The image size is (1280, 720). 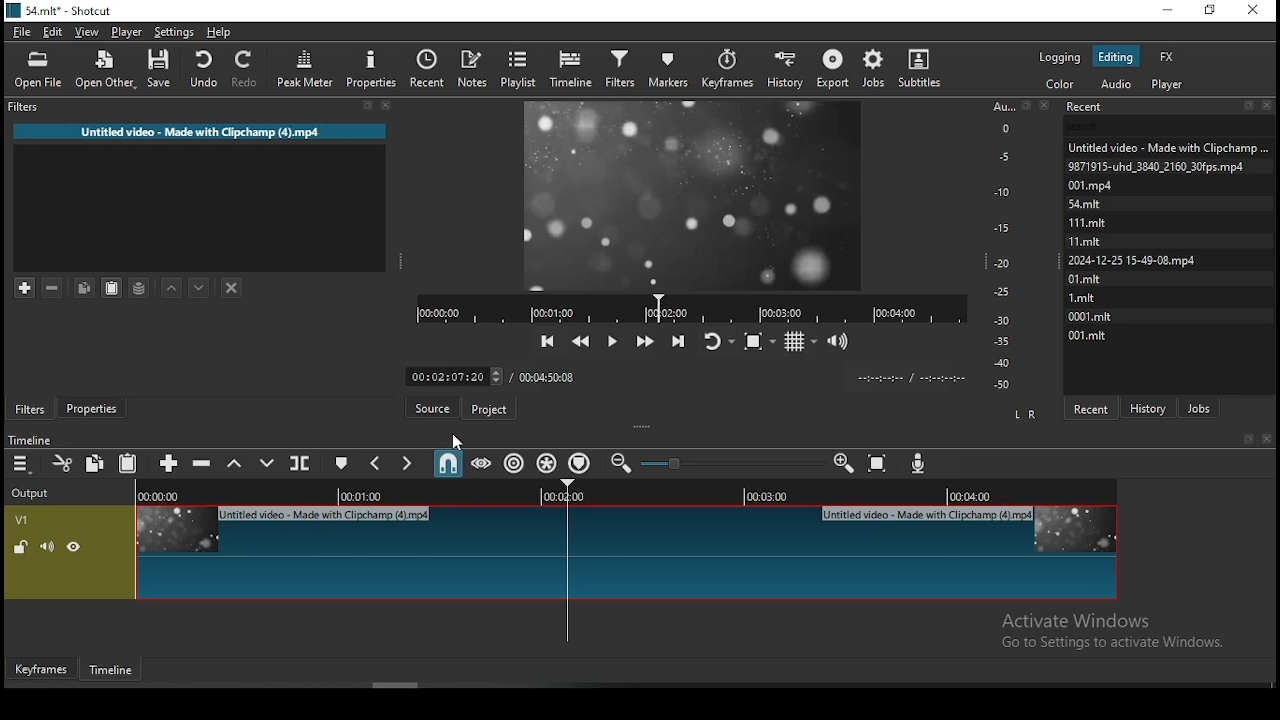 What do you see at coordinates (831, 70) in the screenshot?
I see `export` at bounding box center [831, 70].